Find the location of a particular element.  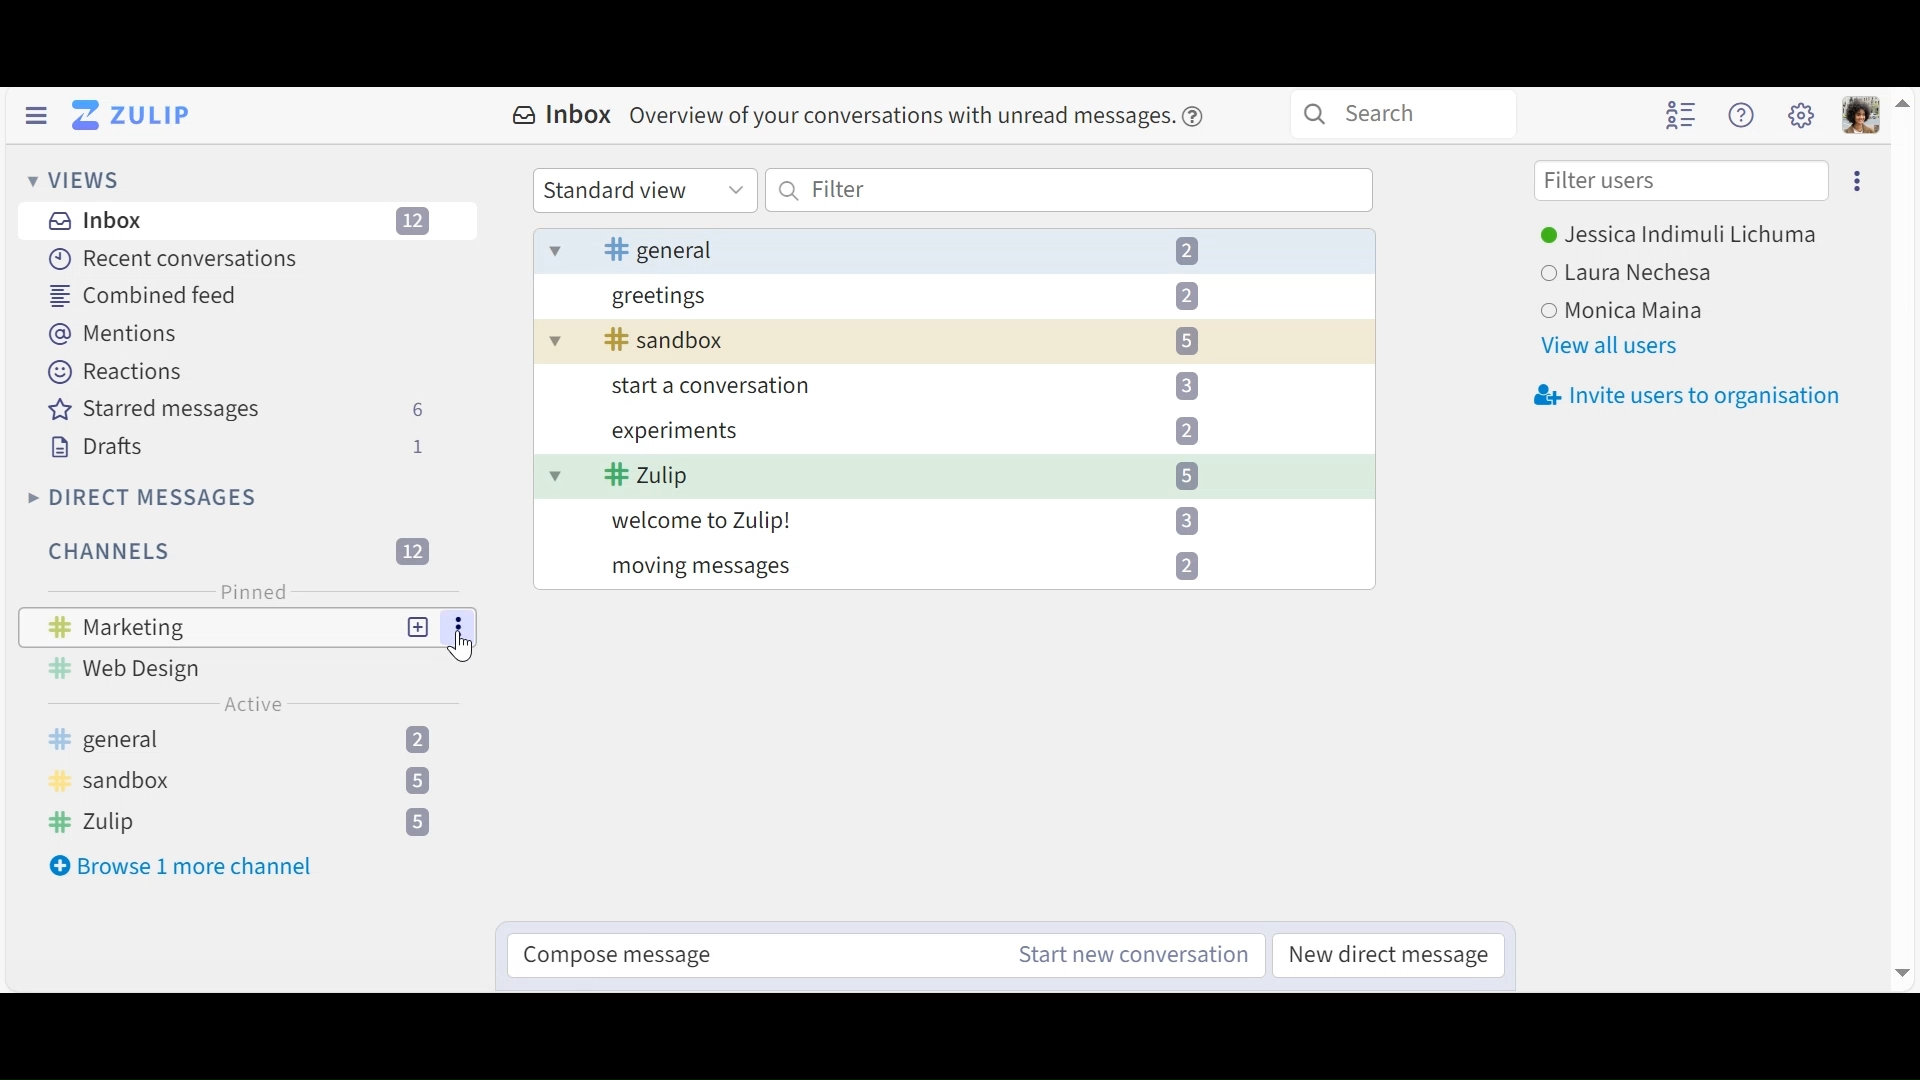

user2 is located at coordinates (1636, 273).